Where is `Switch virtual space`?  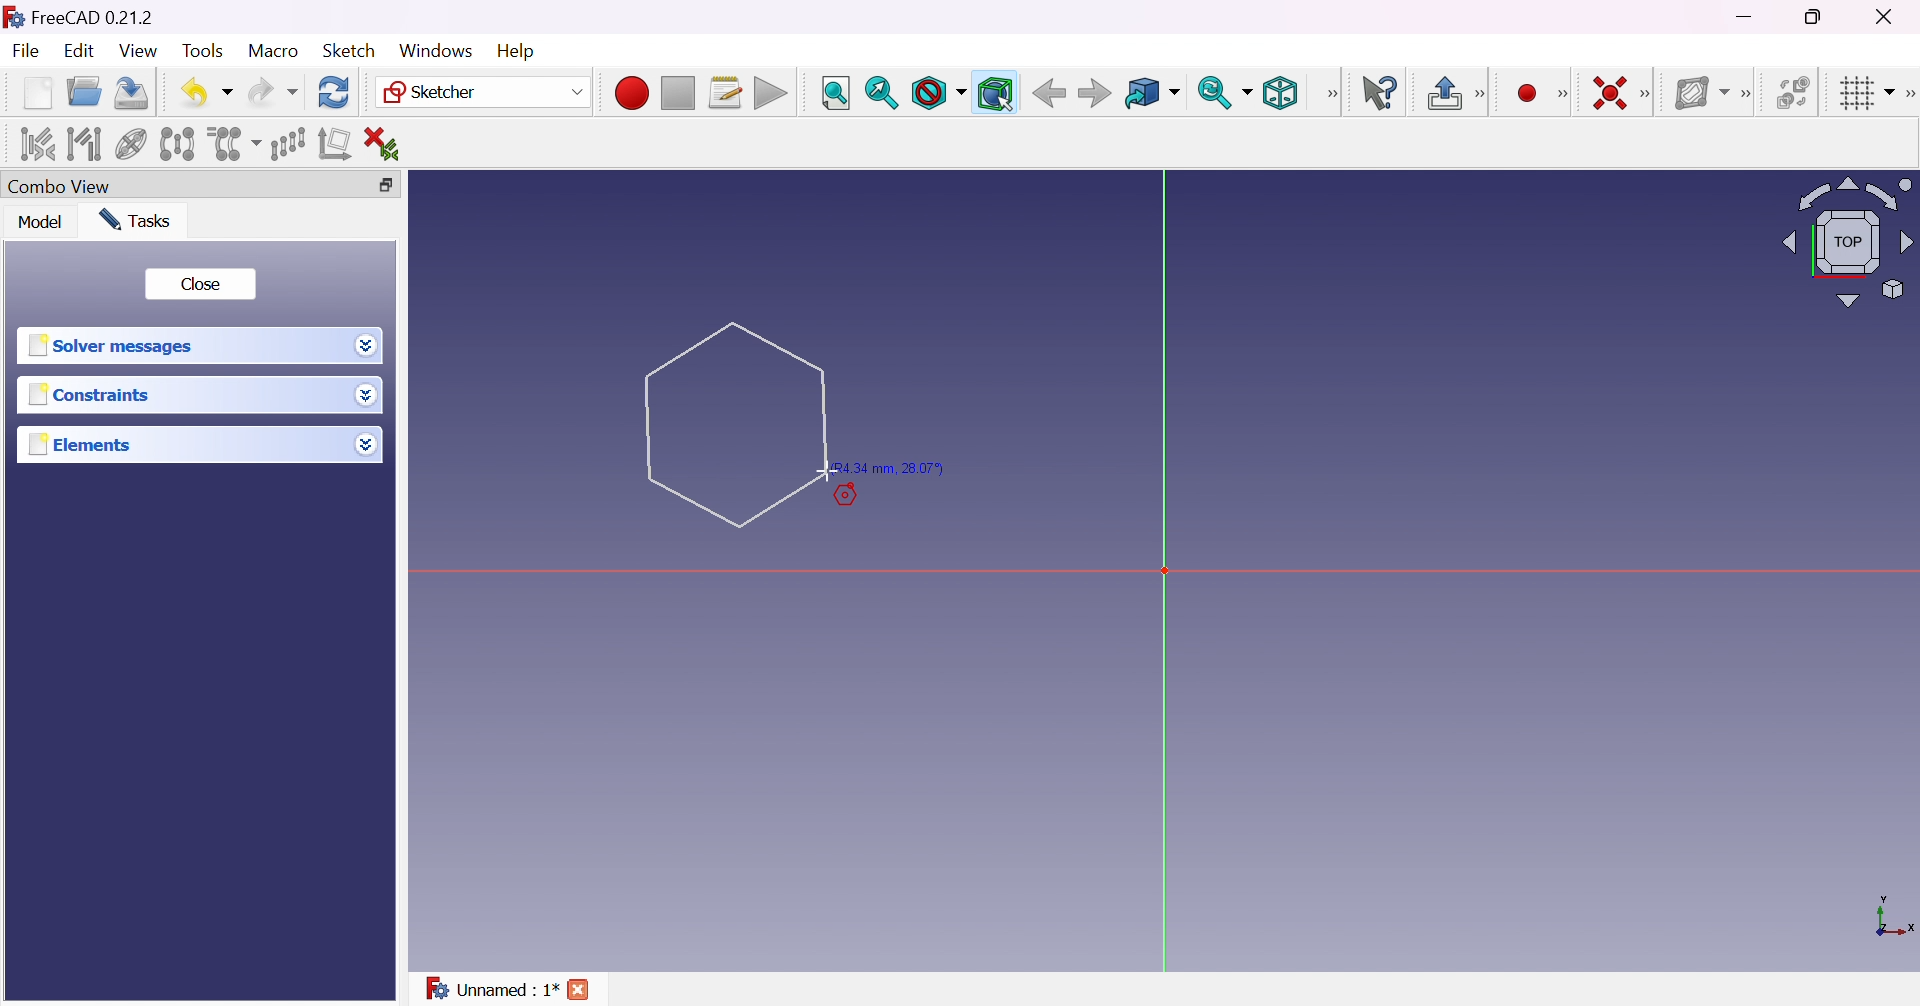
Switch virtual space is located at coordinates (1791, 92).